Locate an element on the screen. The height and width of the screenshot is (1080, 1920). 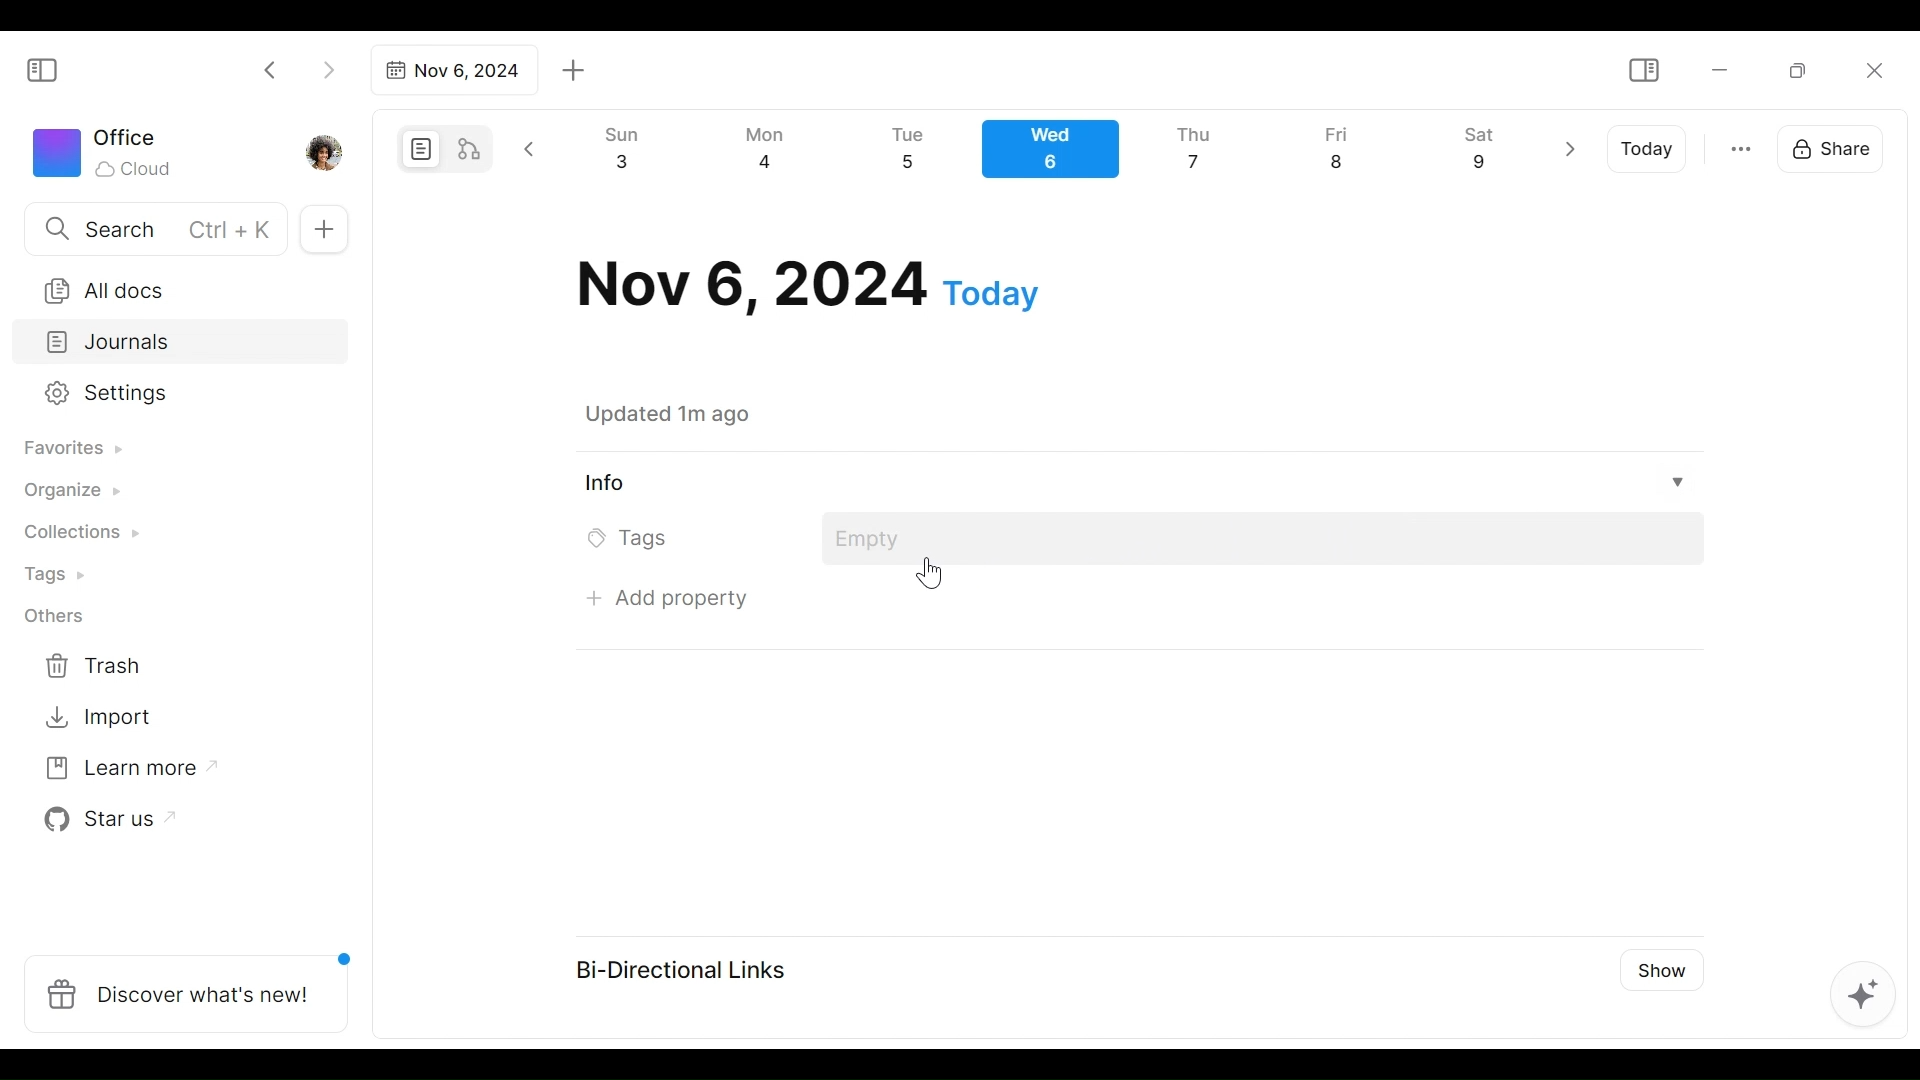
Tab is located at coordinates (451, 70).